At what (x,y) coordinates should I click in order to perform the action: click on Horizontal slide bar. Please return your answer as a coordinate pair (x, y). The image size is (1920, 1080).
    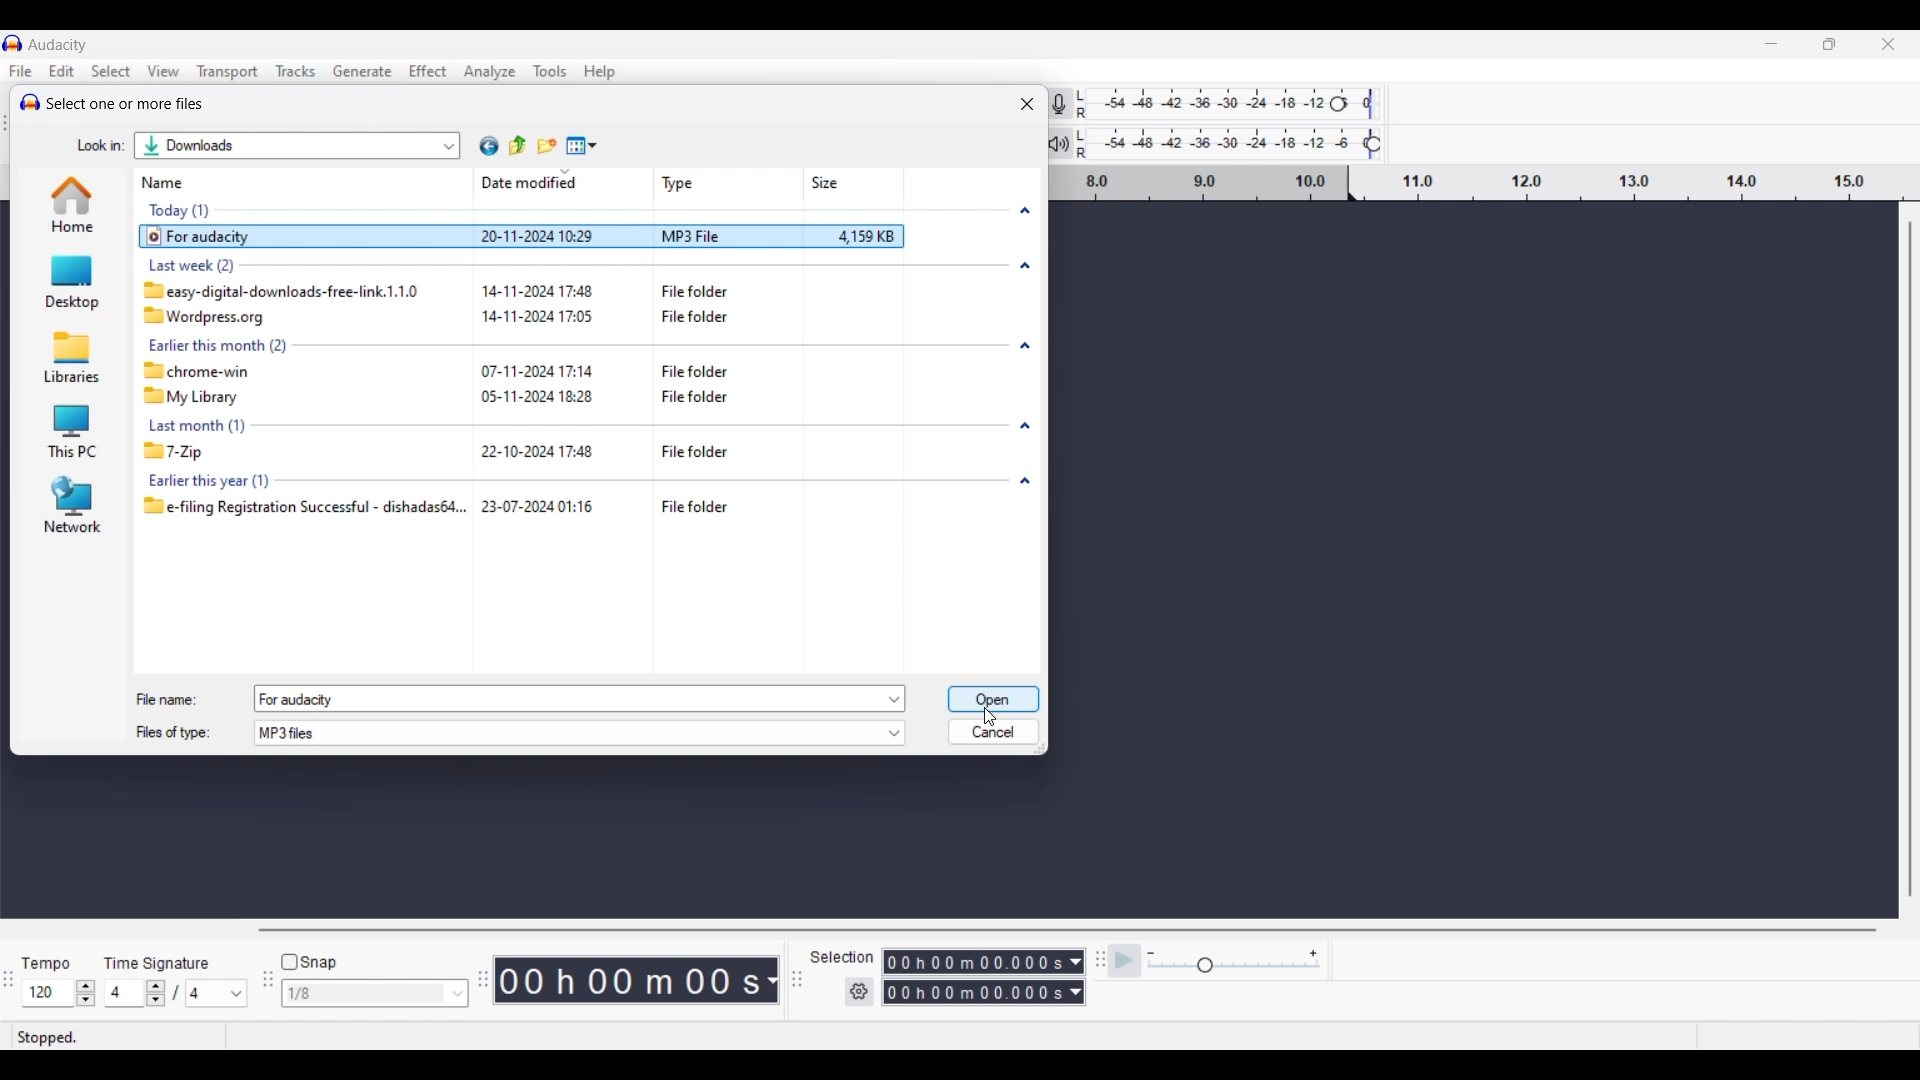
    Looking at the image, I should click on (1066, 931).